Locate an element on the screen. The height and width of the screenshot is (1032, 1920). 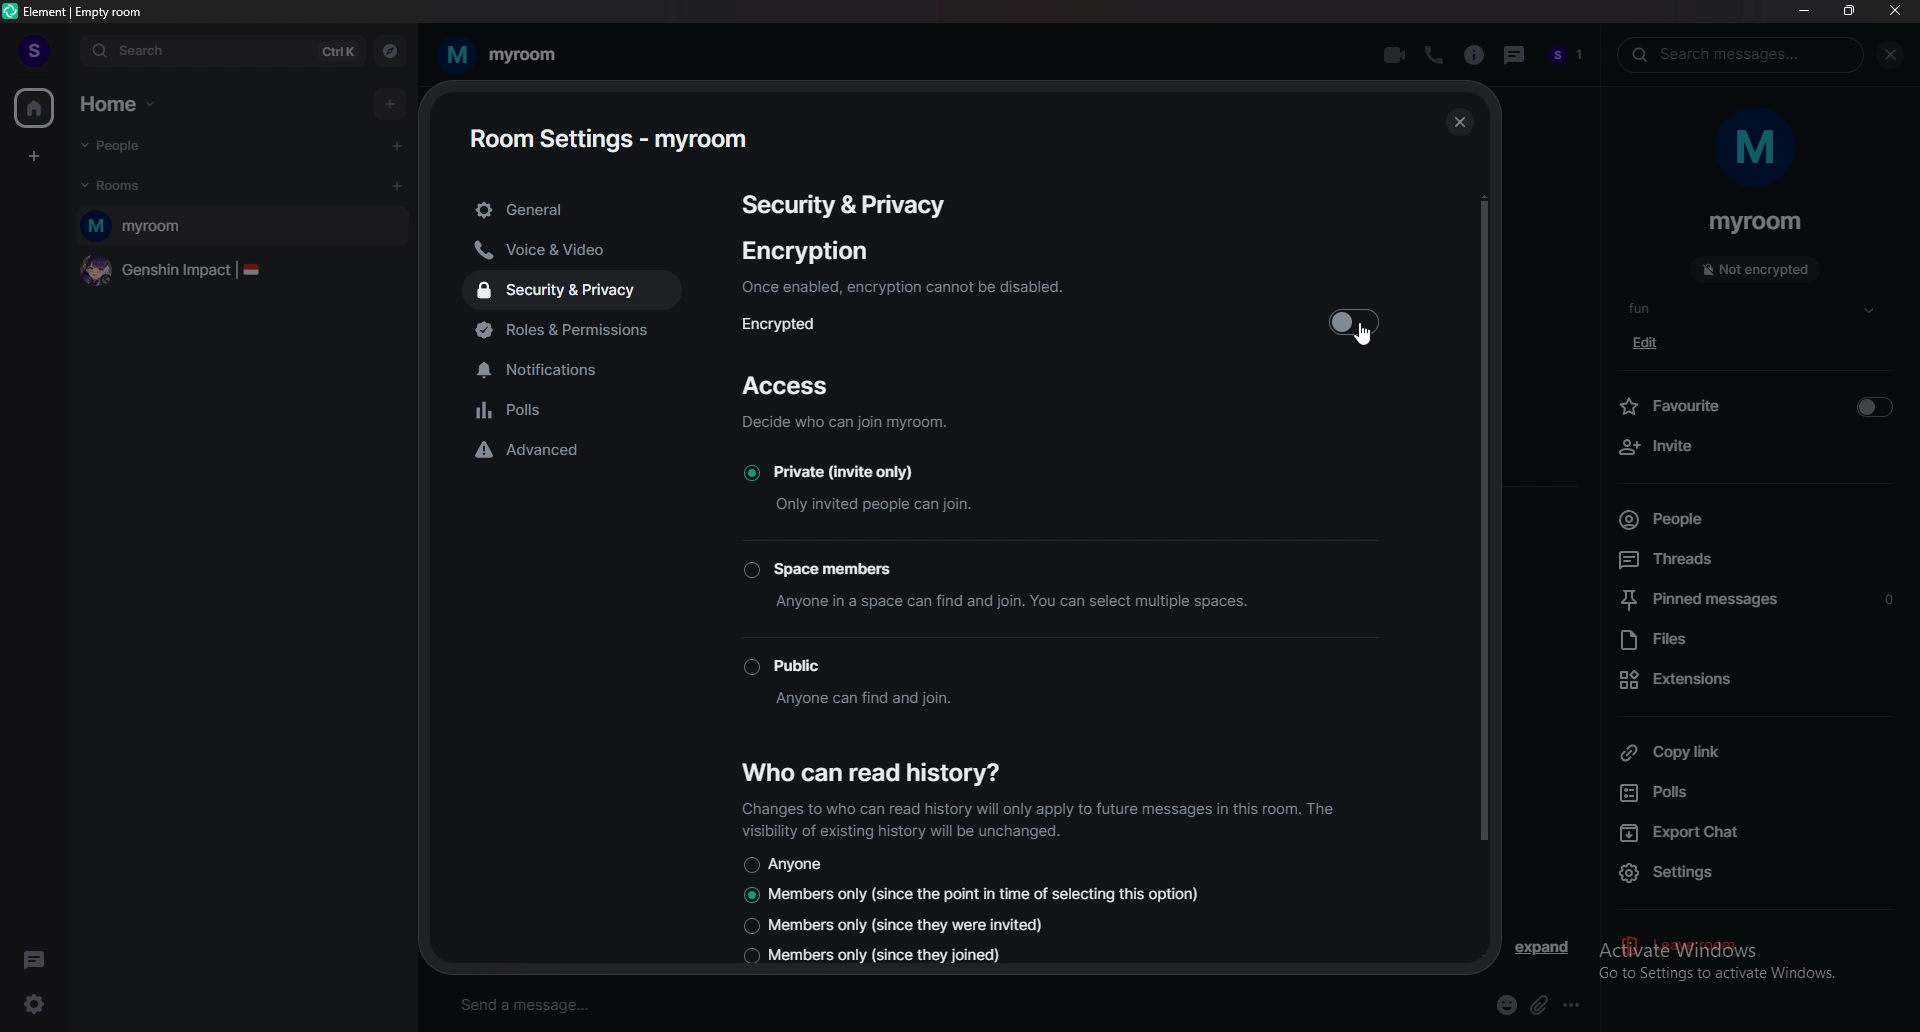
invite is located at coordinates (1759, 448).